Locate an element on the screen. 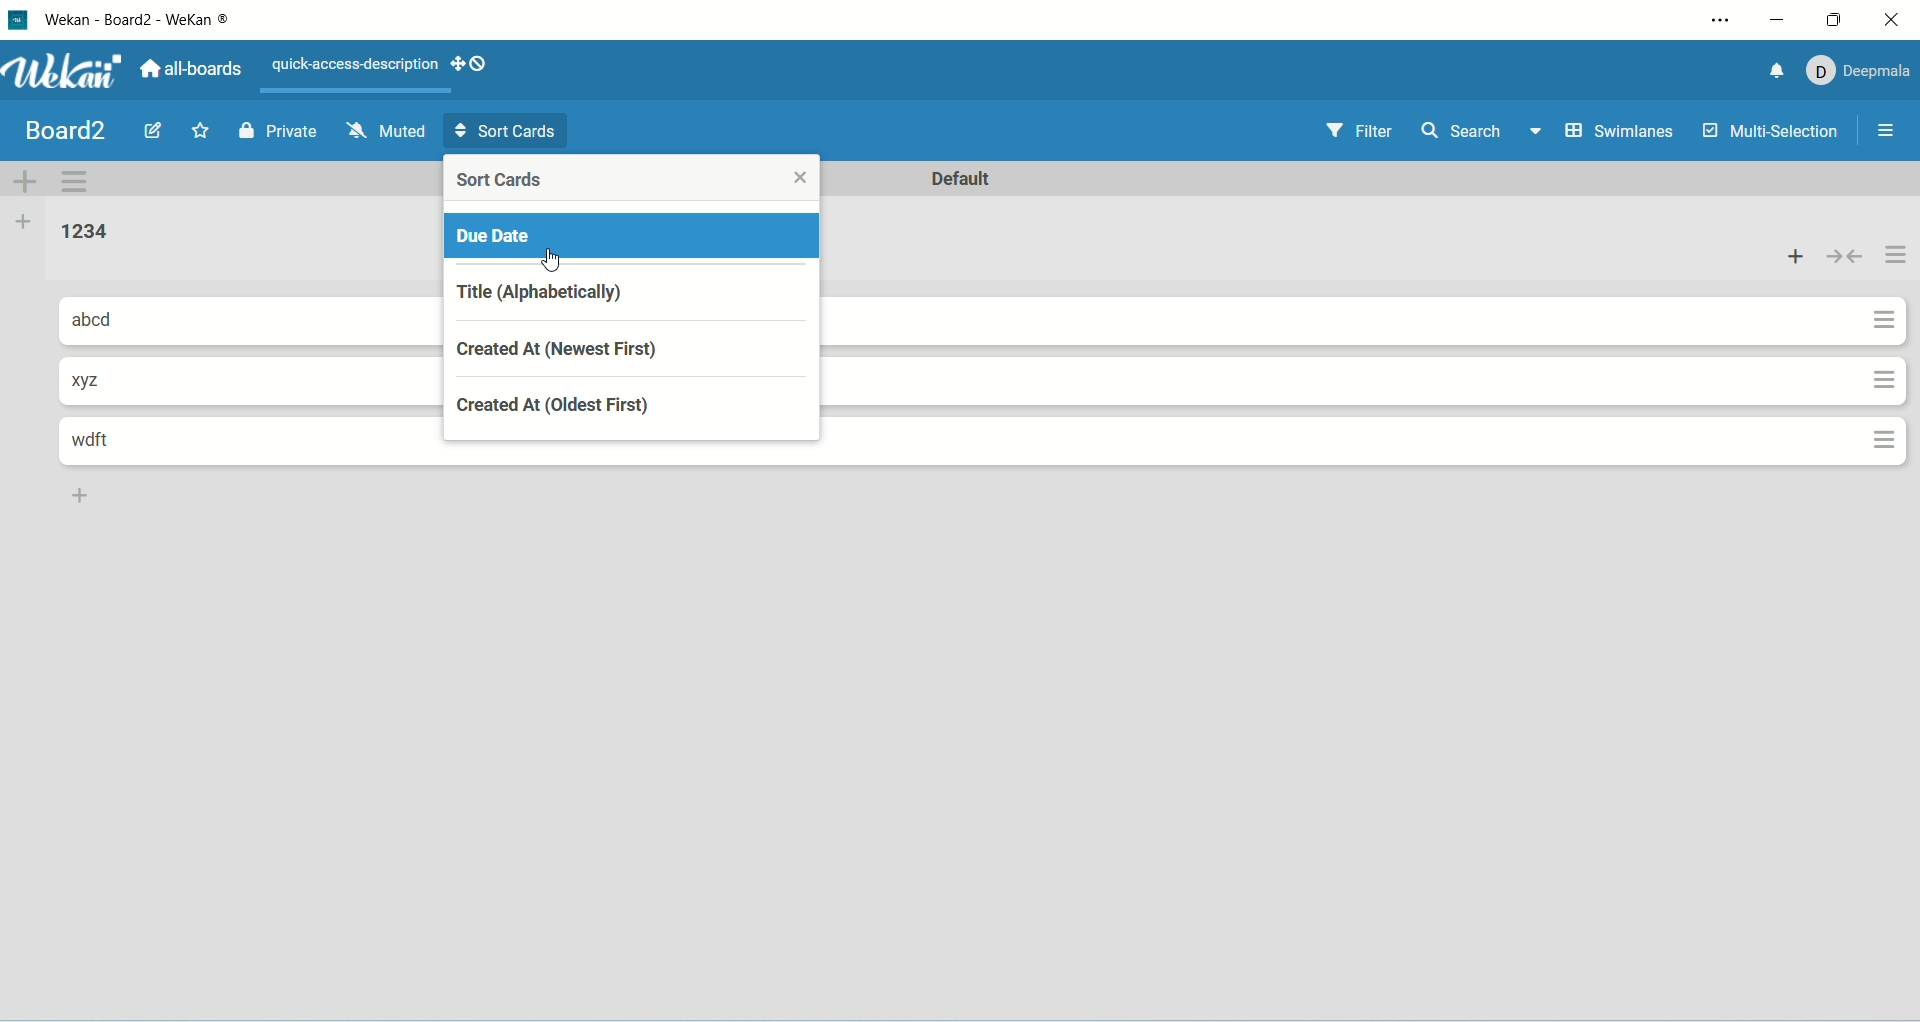 This screenshot has height=1022, width=1920. add list is located at coordinates (85, 499).